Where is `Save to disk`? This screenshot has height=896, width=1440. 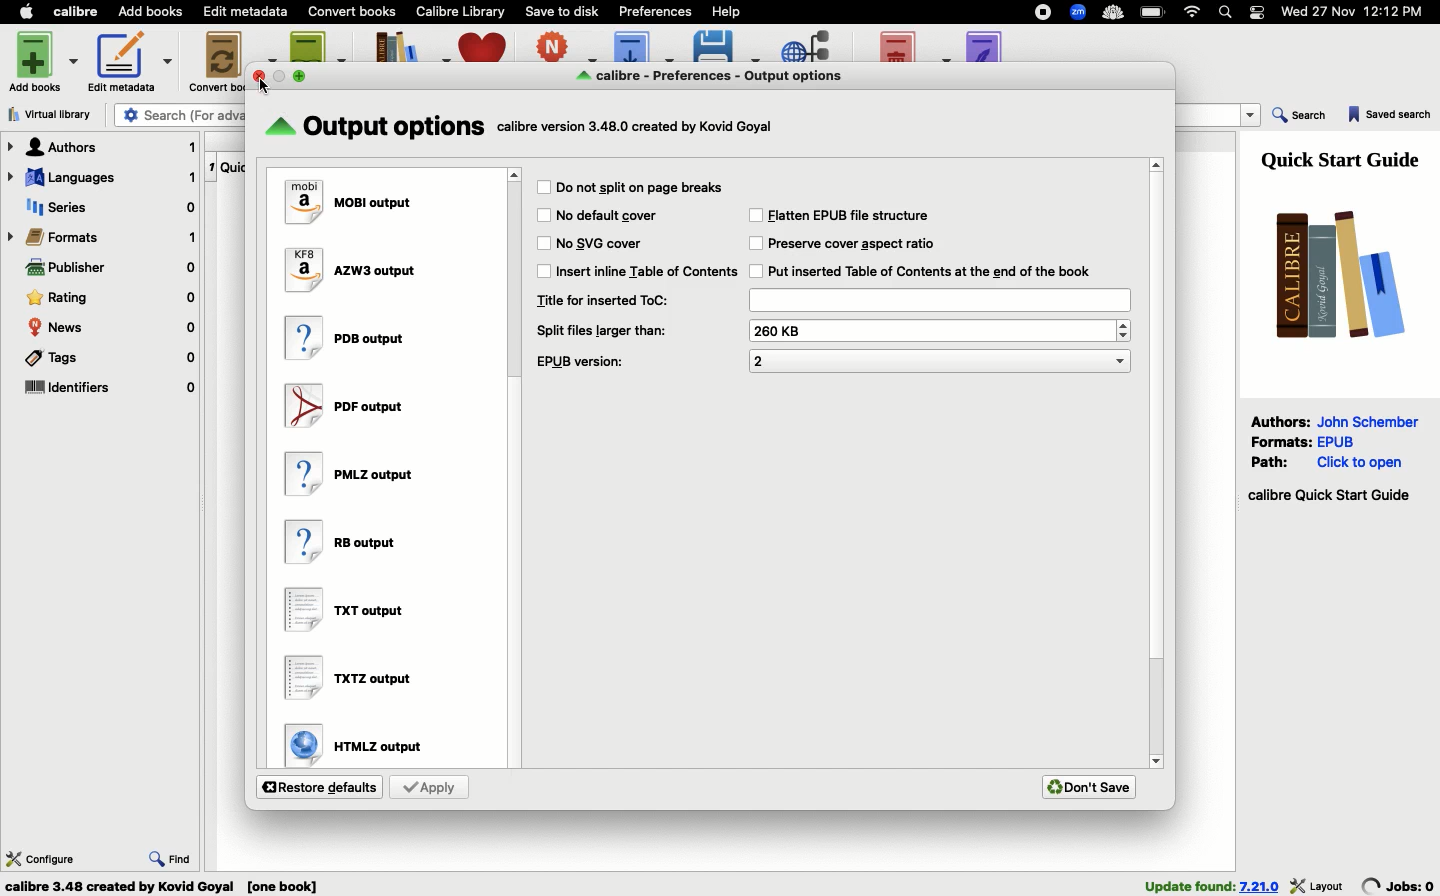 Save to disk is located at coordinates (563, 10).